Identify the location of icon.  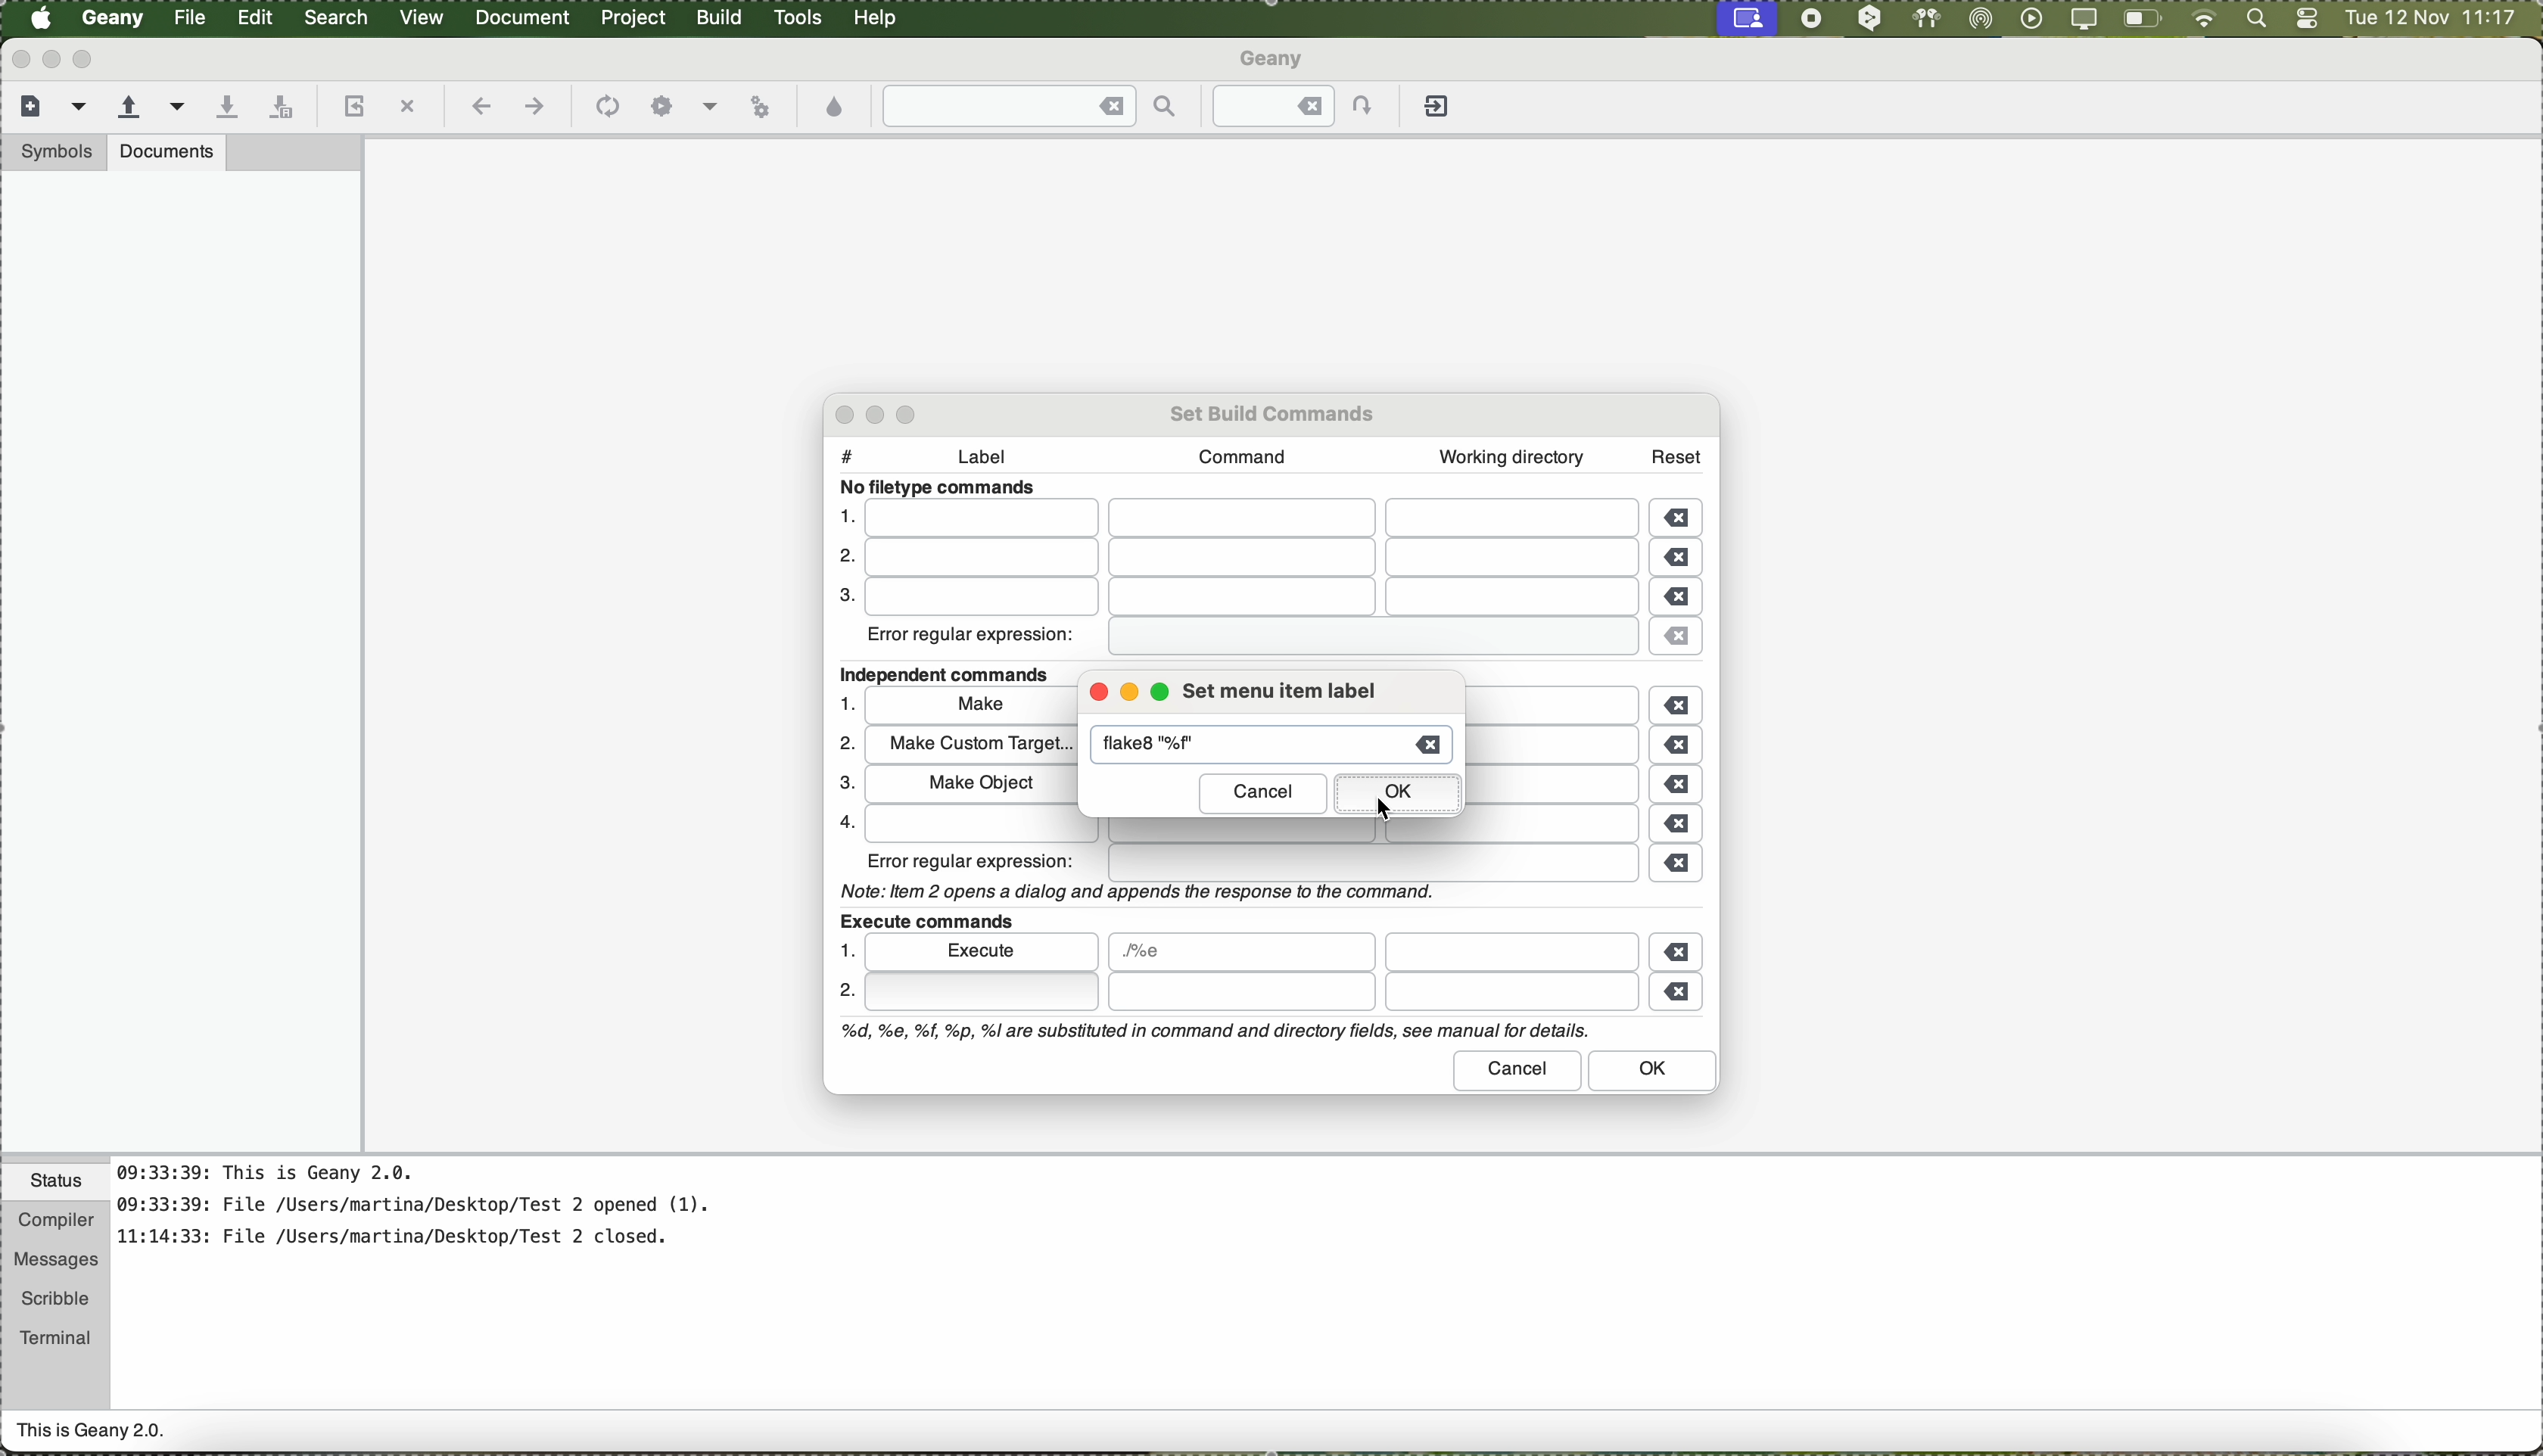
(710, 109).